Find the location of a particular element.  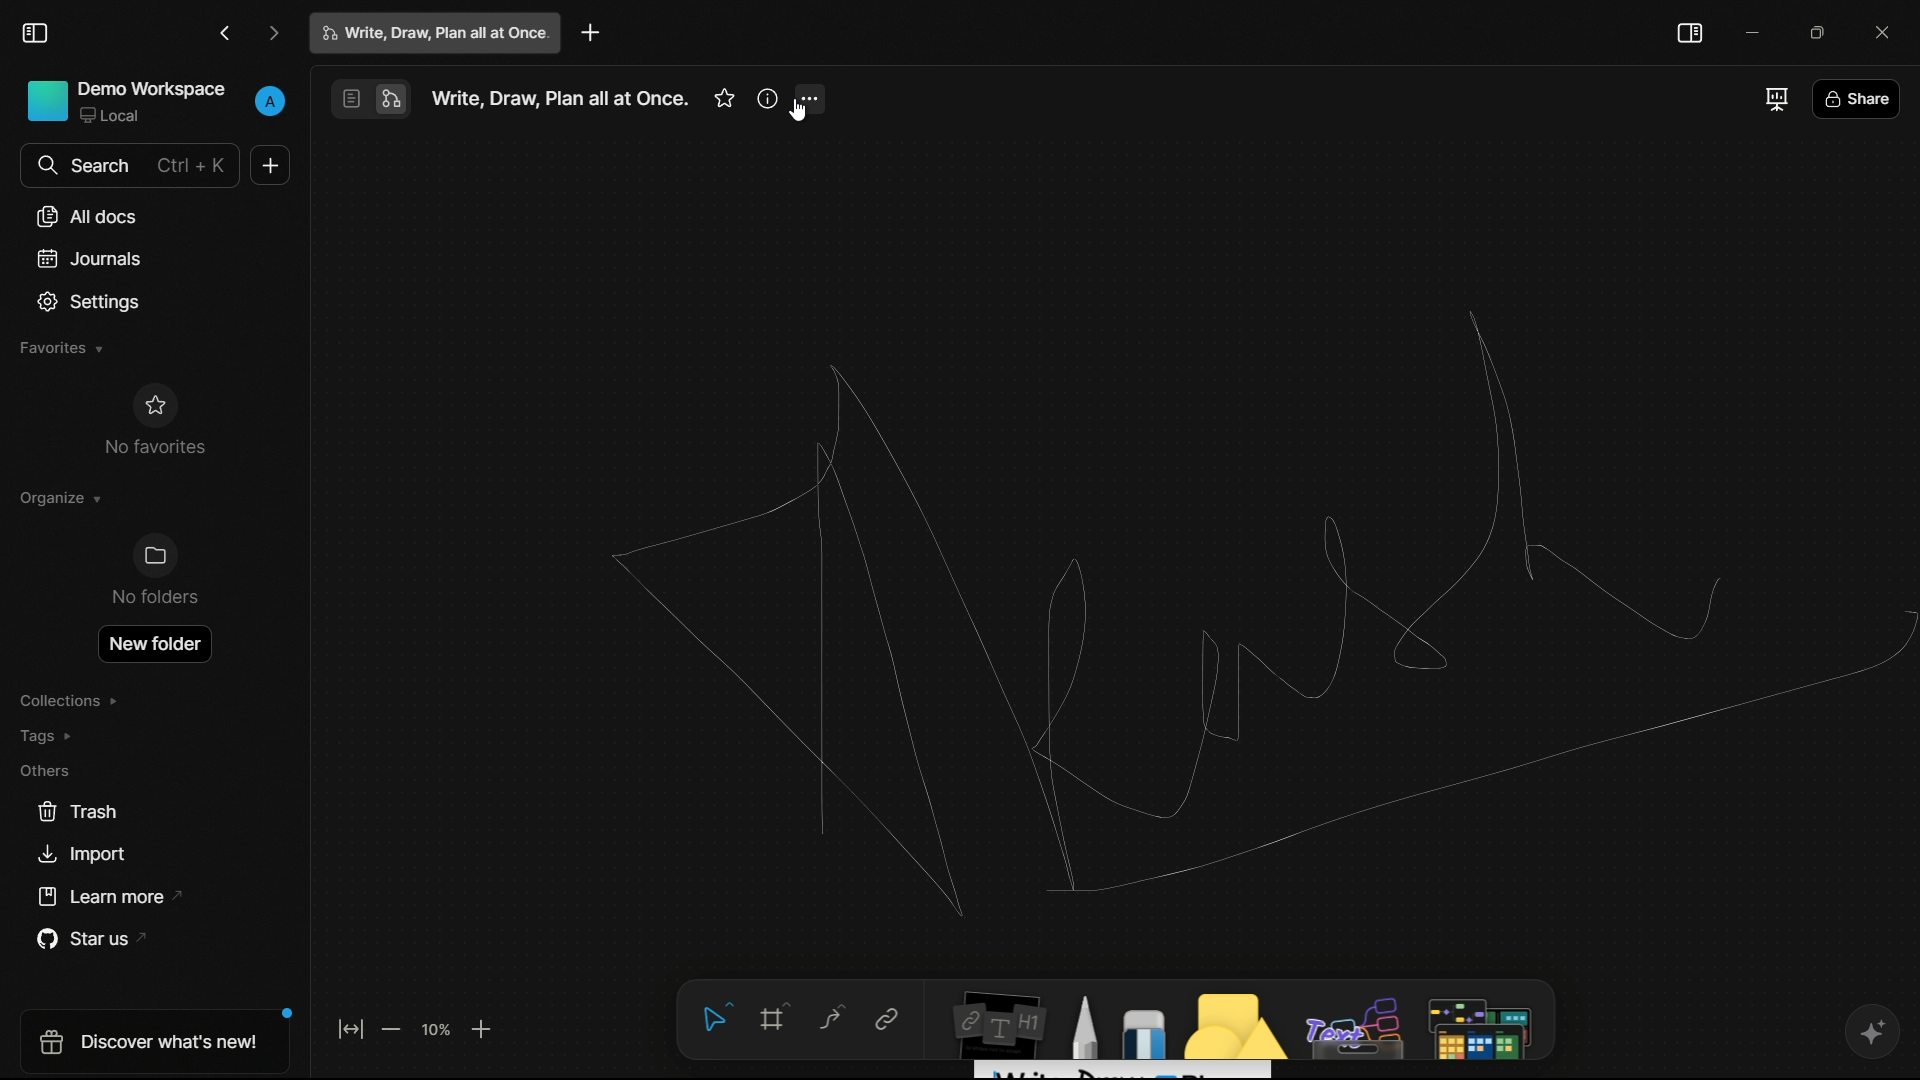

learn more is located at coordinates (99, 898).